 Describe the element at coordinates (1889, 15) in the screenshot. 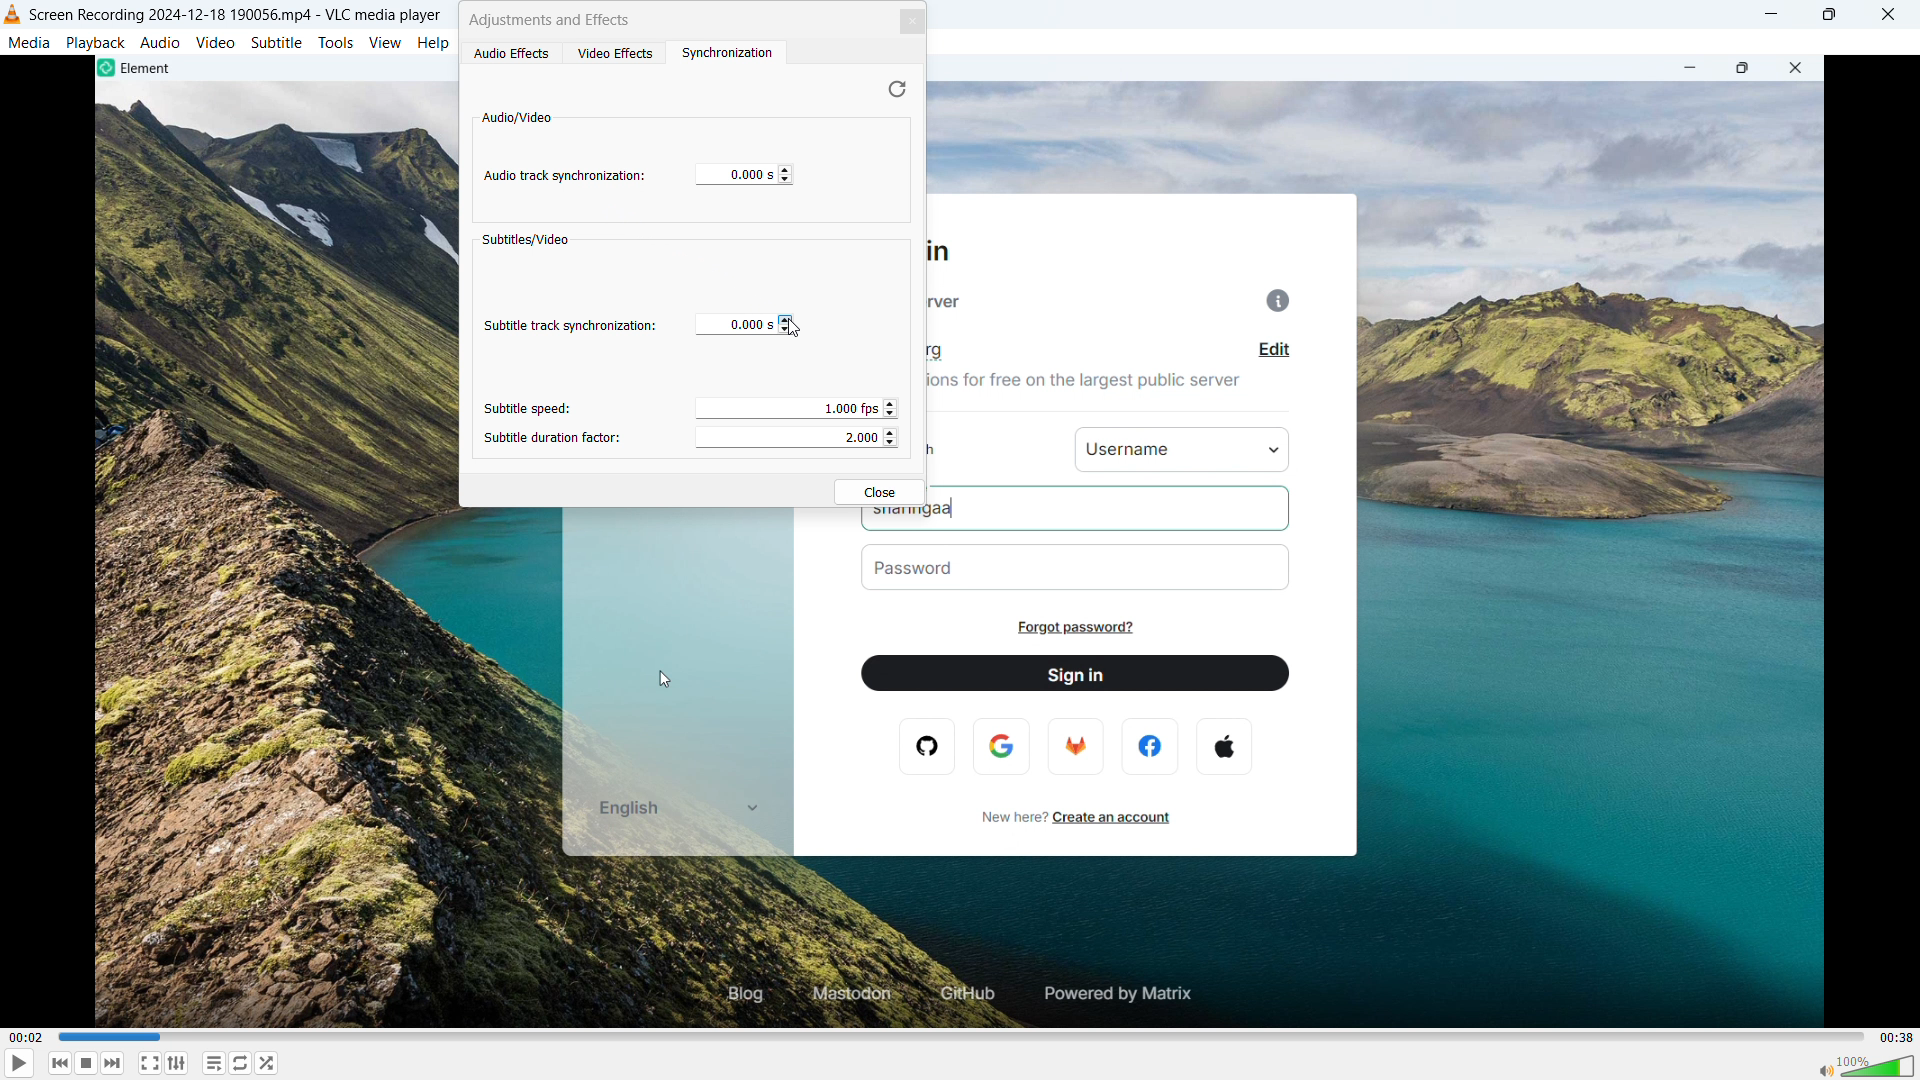

I see `close` at that location.